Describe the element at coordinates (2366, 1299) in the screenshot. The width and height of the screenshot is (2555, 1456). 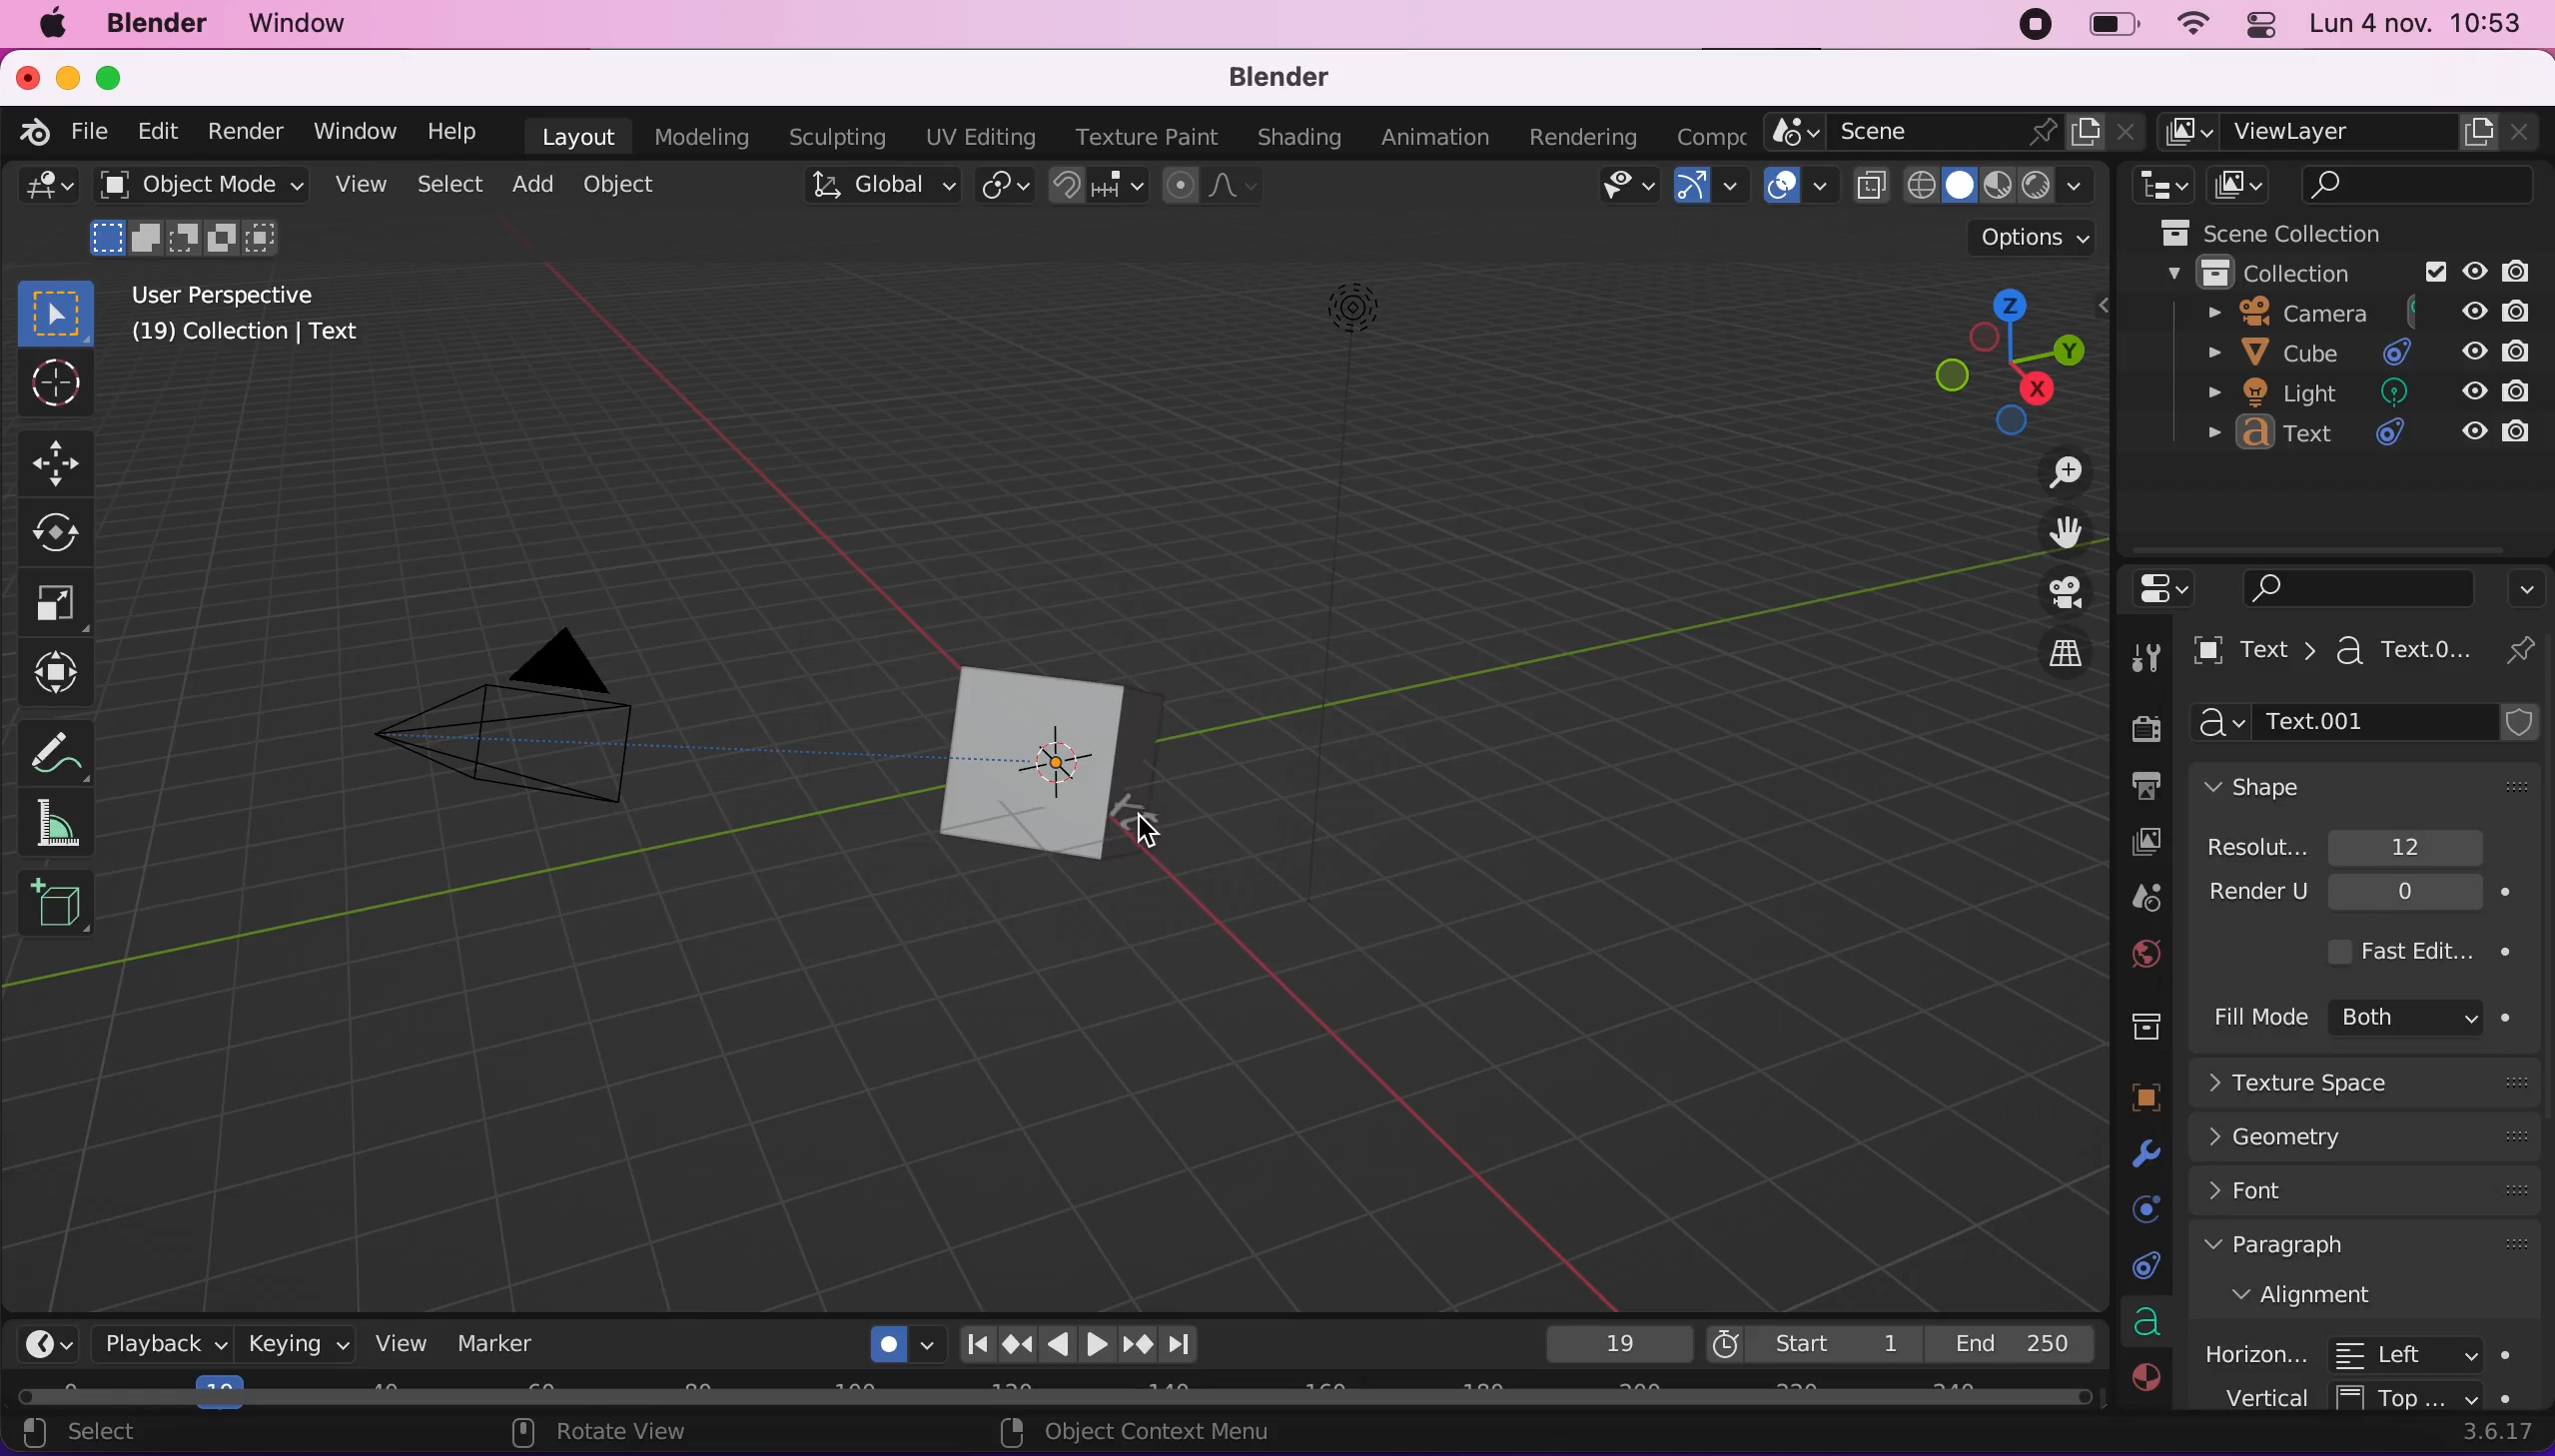
I see `alignment` at that location.